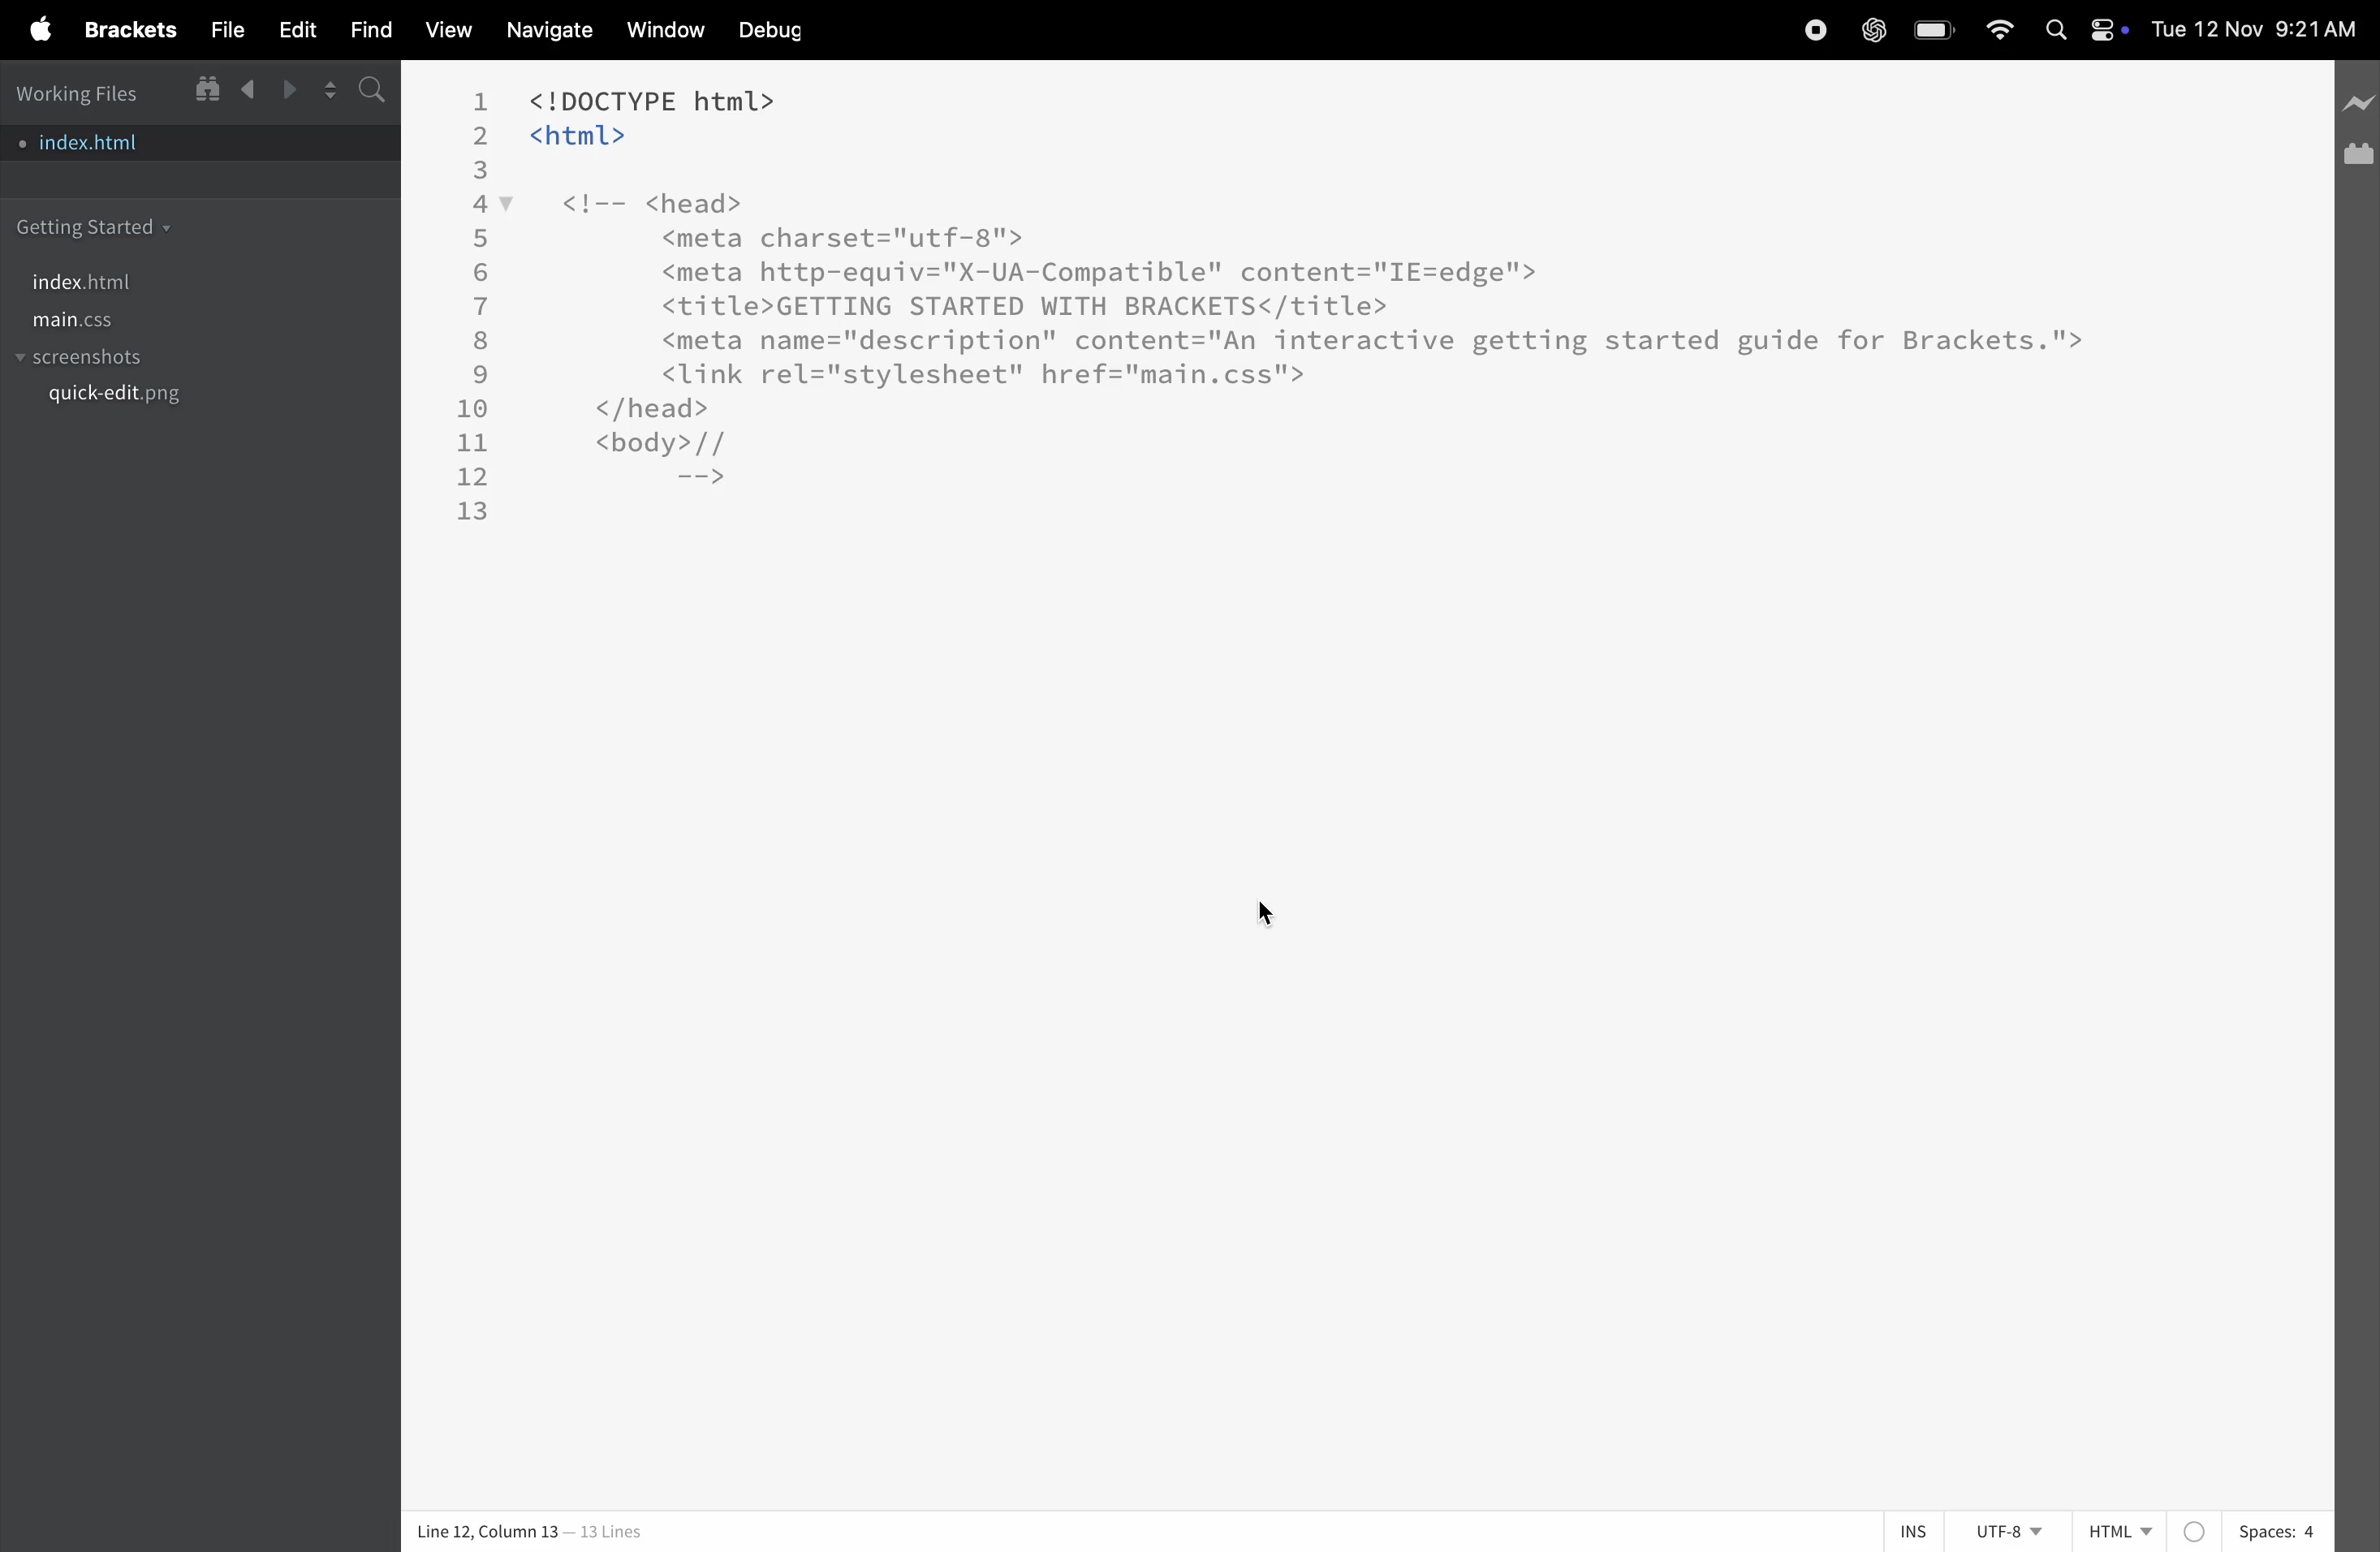 The width and height of the screenshot is (2380, 1552). What do you see at coordinates (249, 91) in the screenshot?
I see `backward` at bounding box center [249, 91].